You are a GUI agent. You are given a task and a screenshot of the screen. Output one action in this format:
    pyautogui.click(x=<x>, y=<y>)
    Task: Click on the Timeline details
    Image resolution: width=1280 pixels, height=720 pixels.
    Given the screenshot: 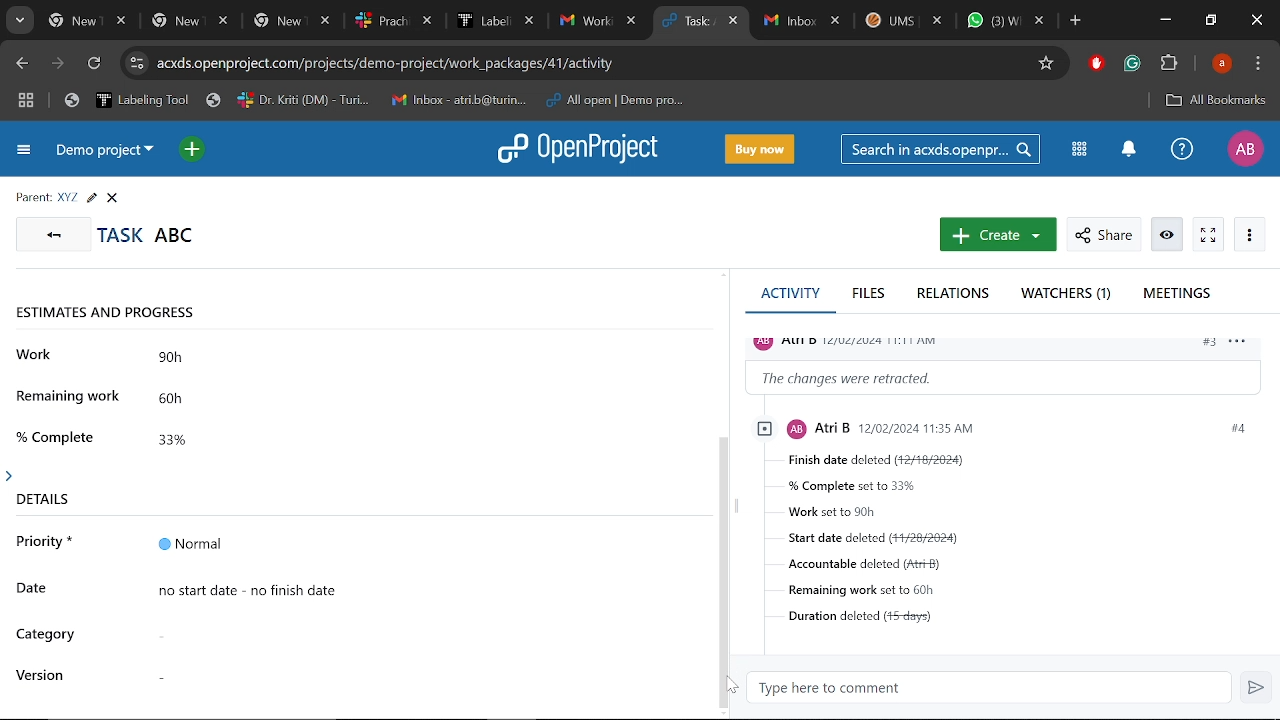 What is the action you would take?
    pyautogui.click(x=423, y=589)
    